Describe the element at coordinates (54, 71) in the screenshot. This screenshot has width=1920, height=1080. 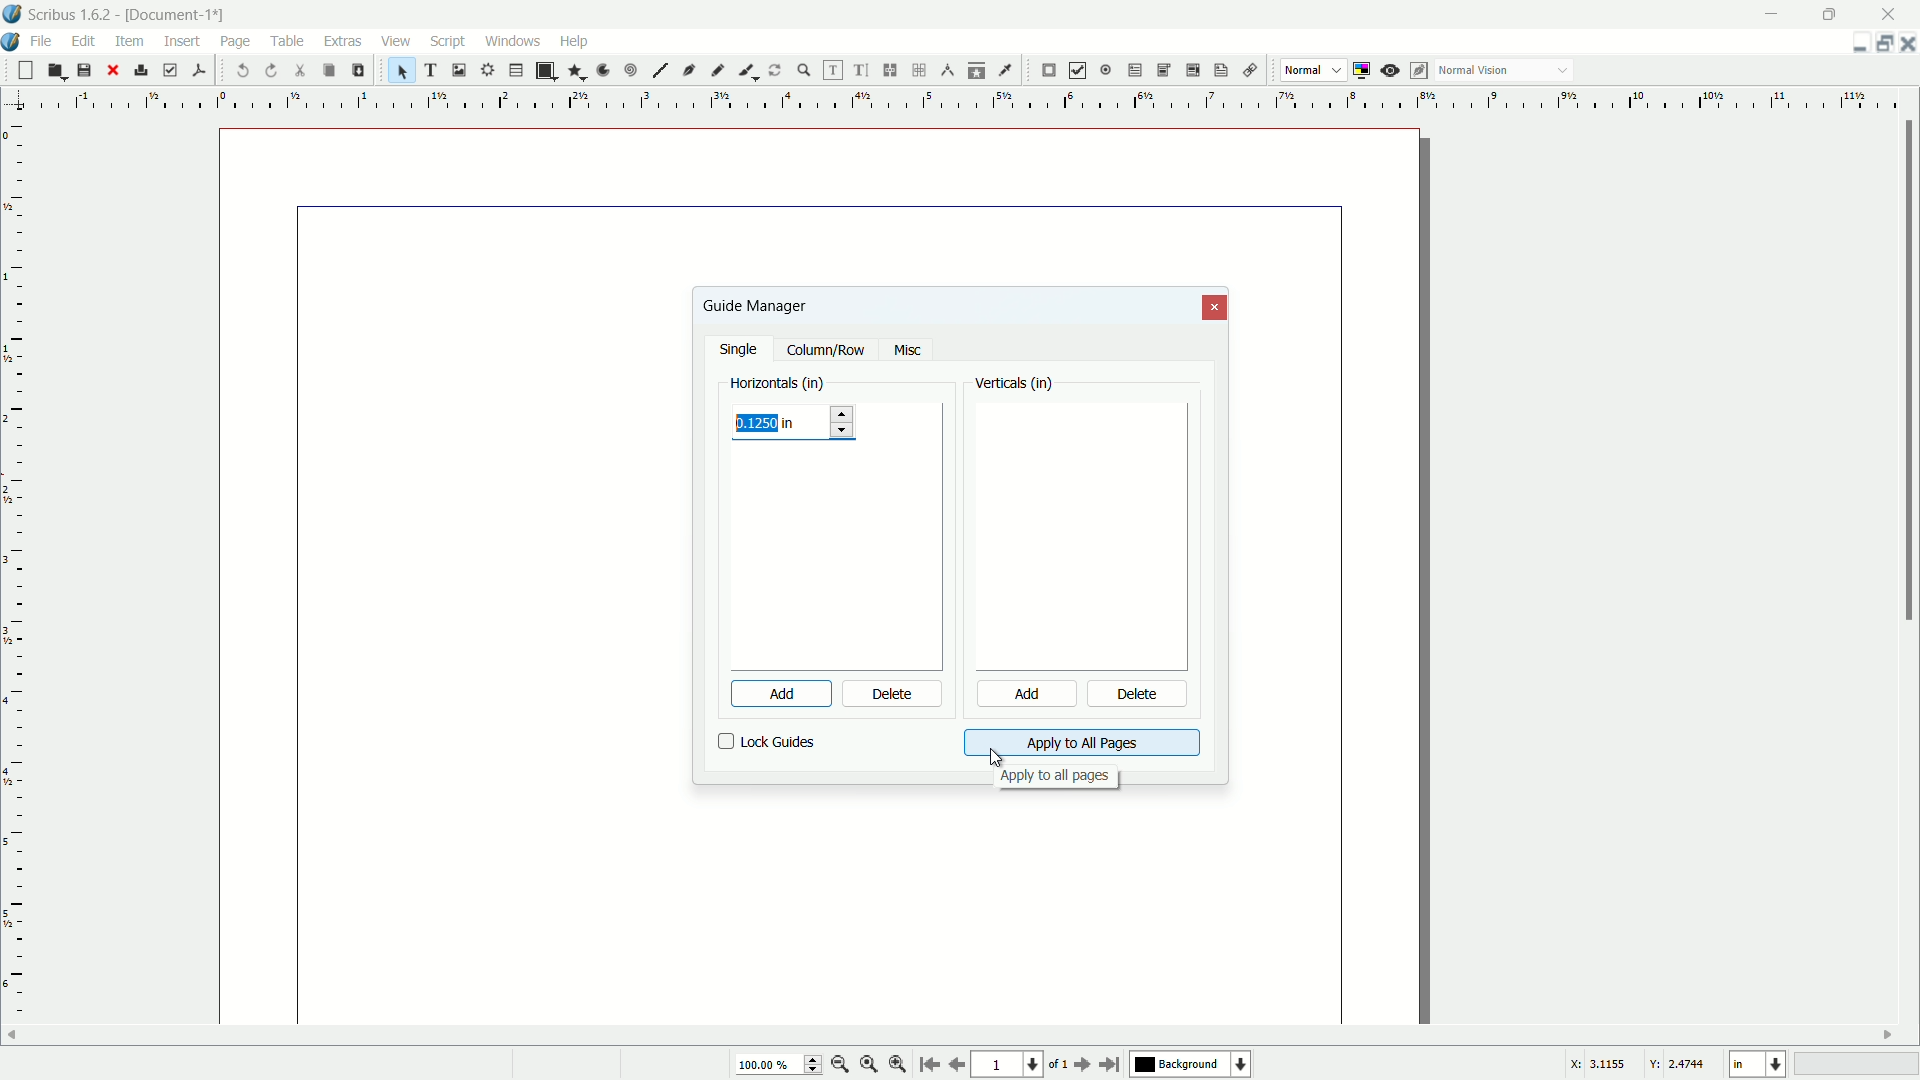
I see `open` at that location.